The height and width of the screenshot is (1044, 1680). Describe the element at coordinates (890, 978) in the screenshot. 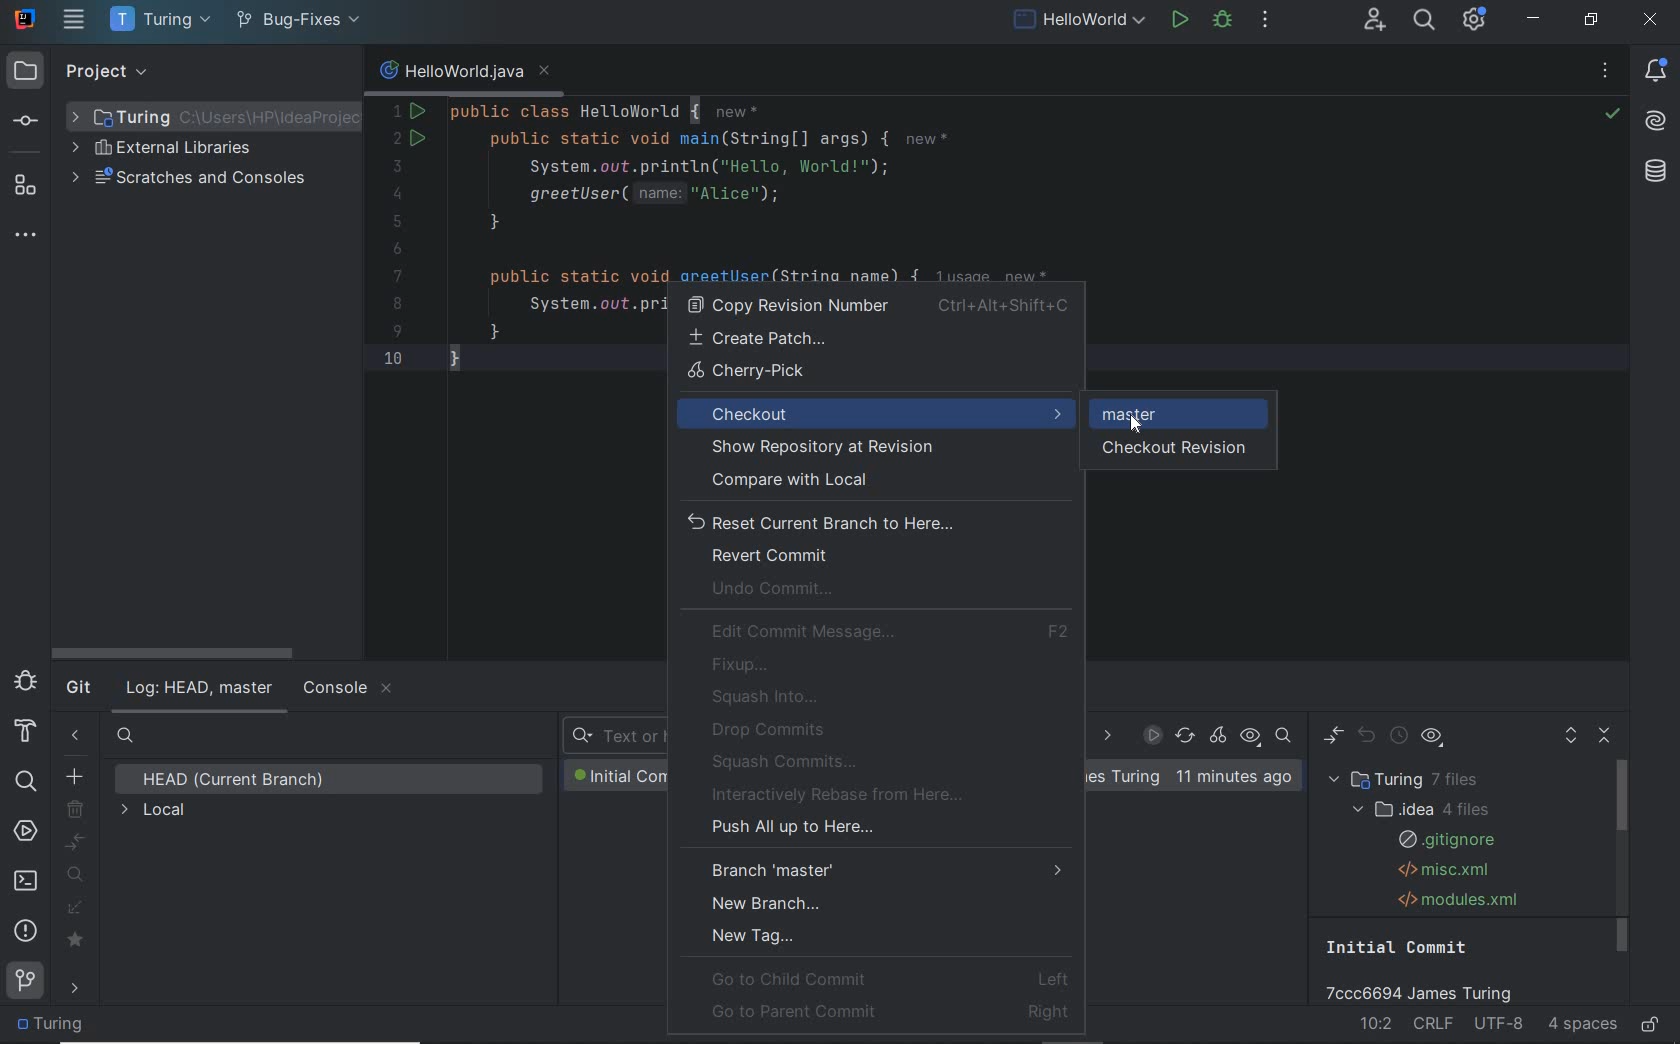

I see `go to child commit` at that location.